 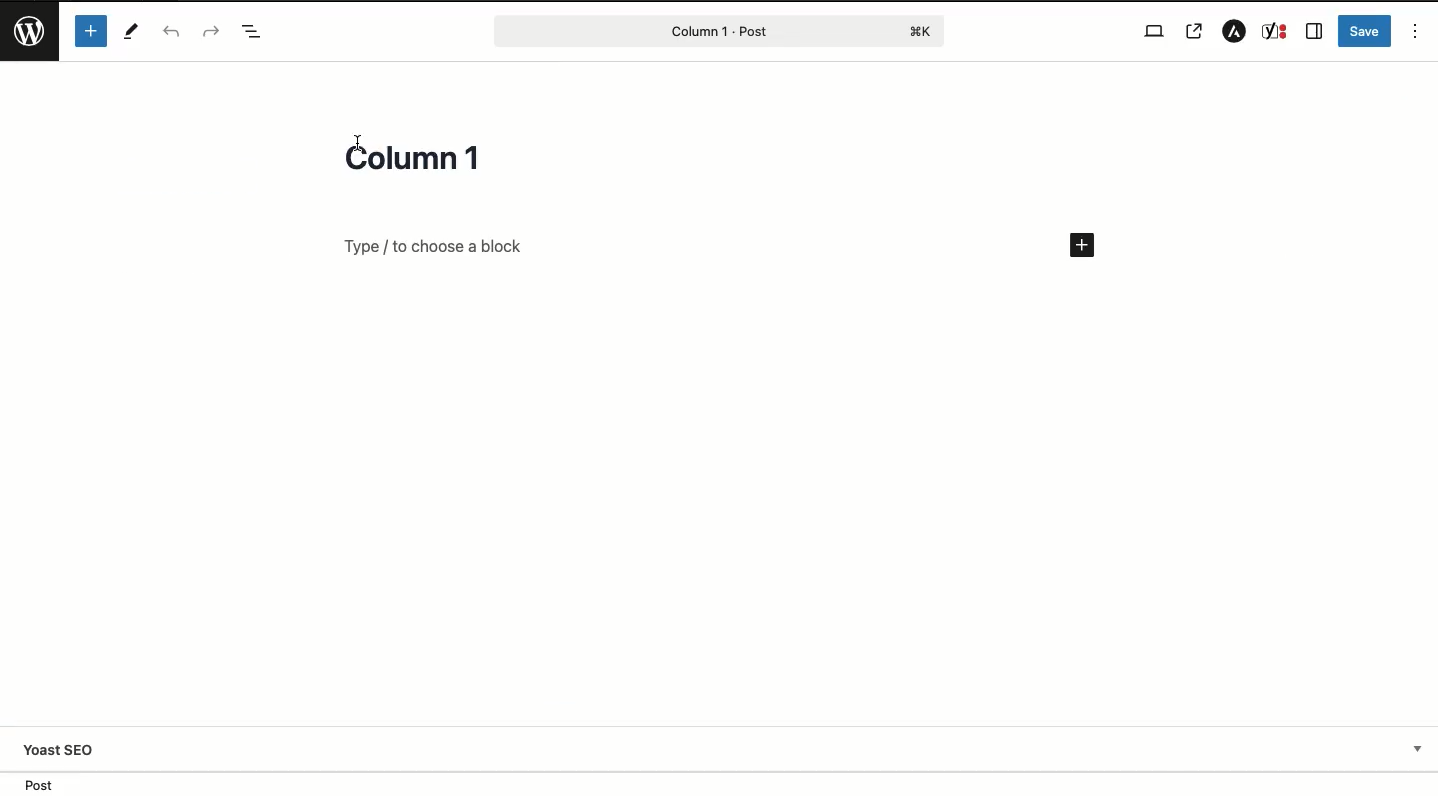 I want to click on Cursor, so click(x=353, y=136).